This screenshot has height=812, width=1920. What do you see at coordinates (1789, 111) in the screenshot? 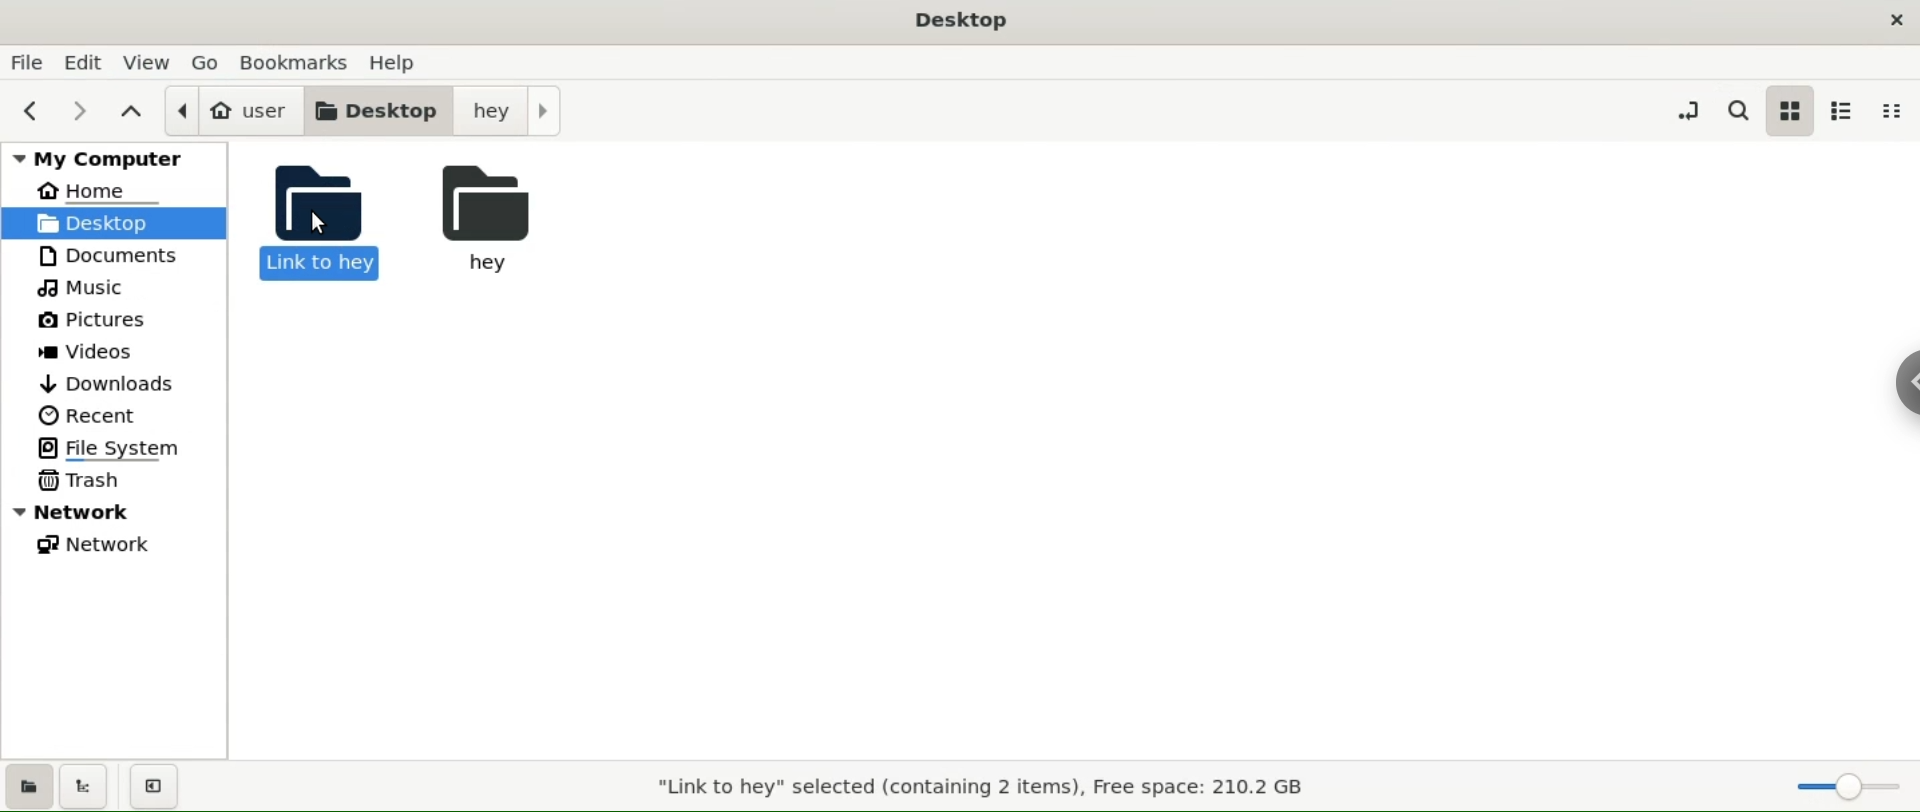
I see `icon view` at bounding box center [1789, 111].